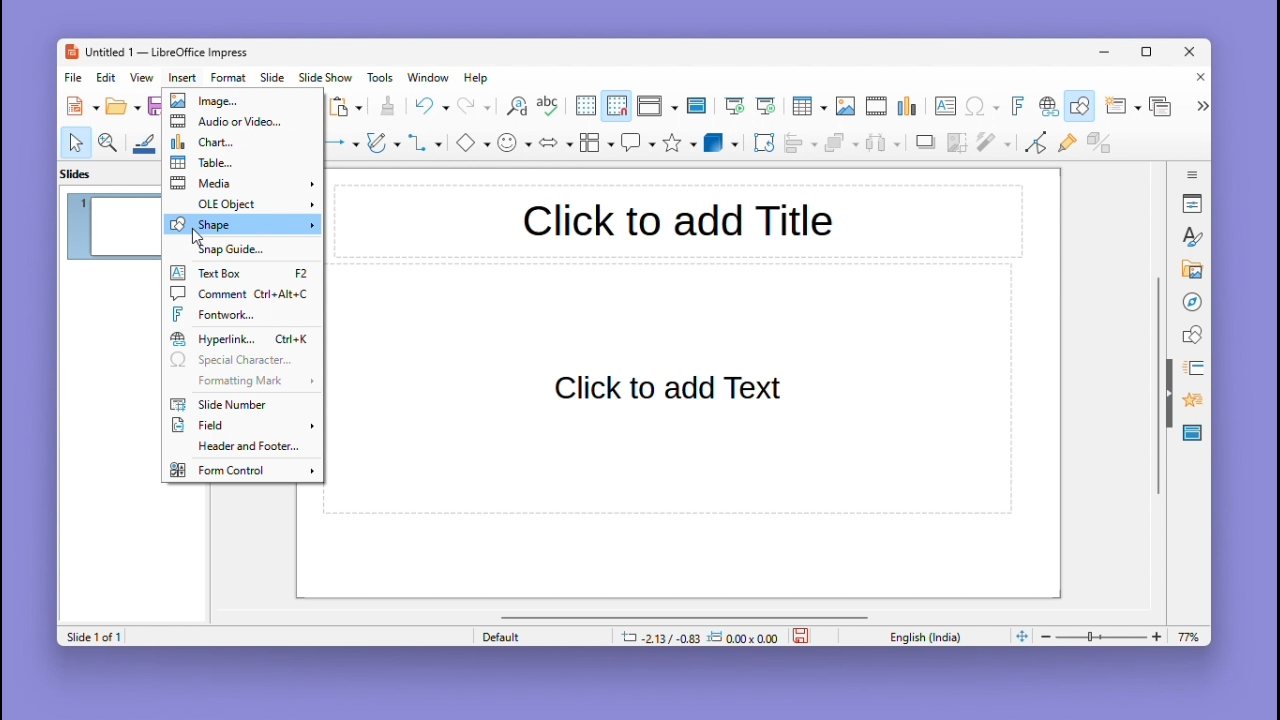 The width and height of the screenshot is (1280, 720). Describe the element at coordinates (1016, 106) in the screenshot. I see `Font work` at that location.